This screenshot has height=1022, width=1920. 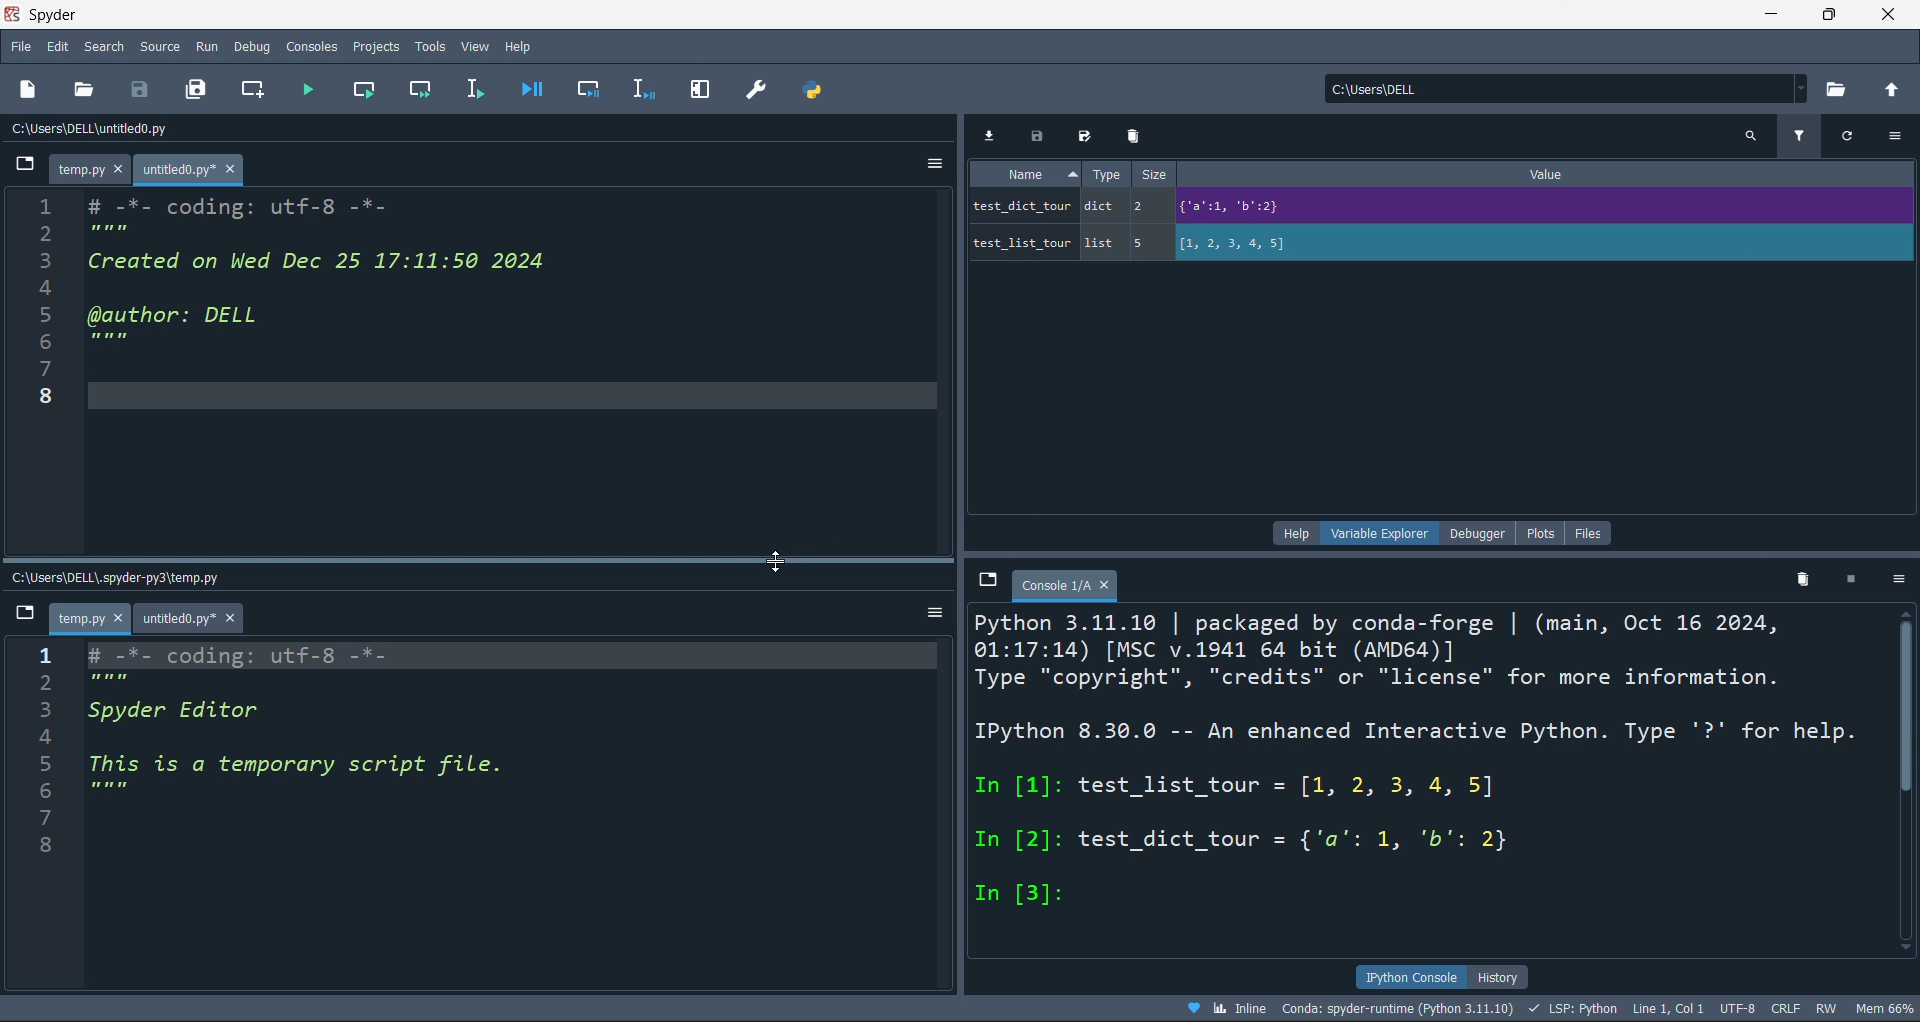 What do you see at coordinates (482, 87) in the screenshot?
I see `run line` at bounding box center [482, 87].